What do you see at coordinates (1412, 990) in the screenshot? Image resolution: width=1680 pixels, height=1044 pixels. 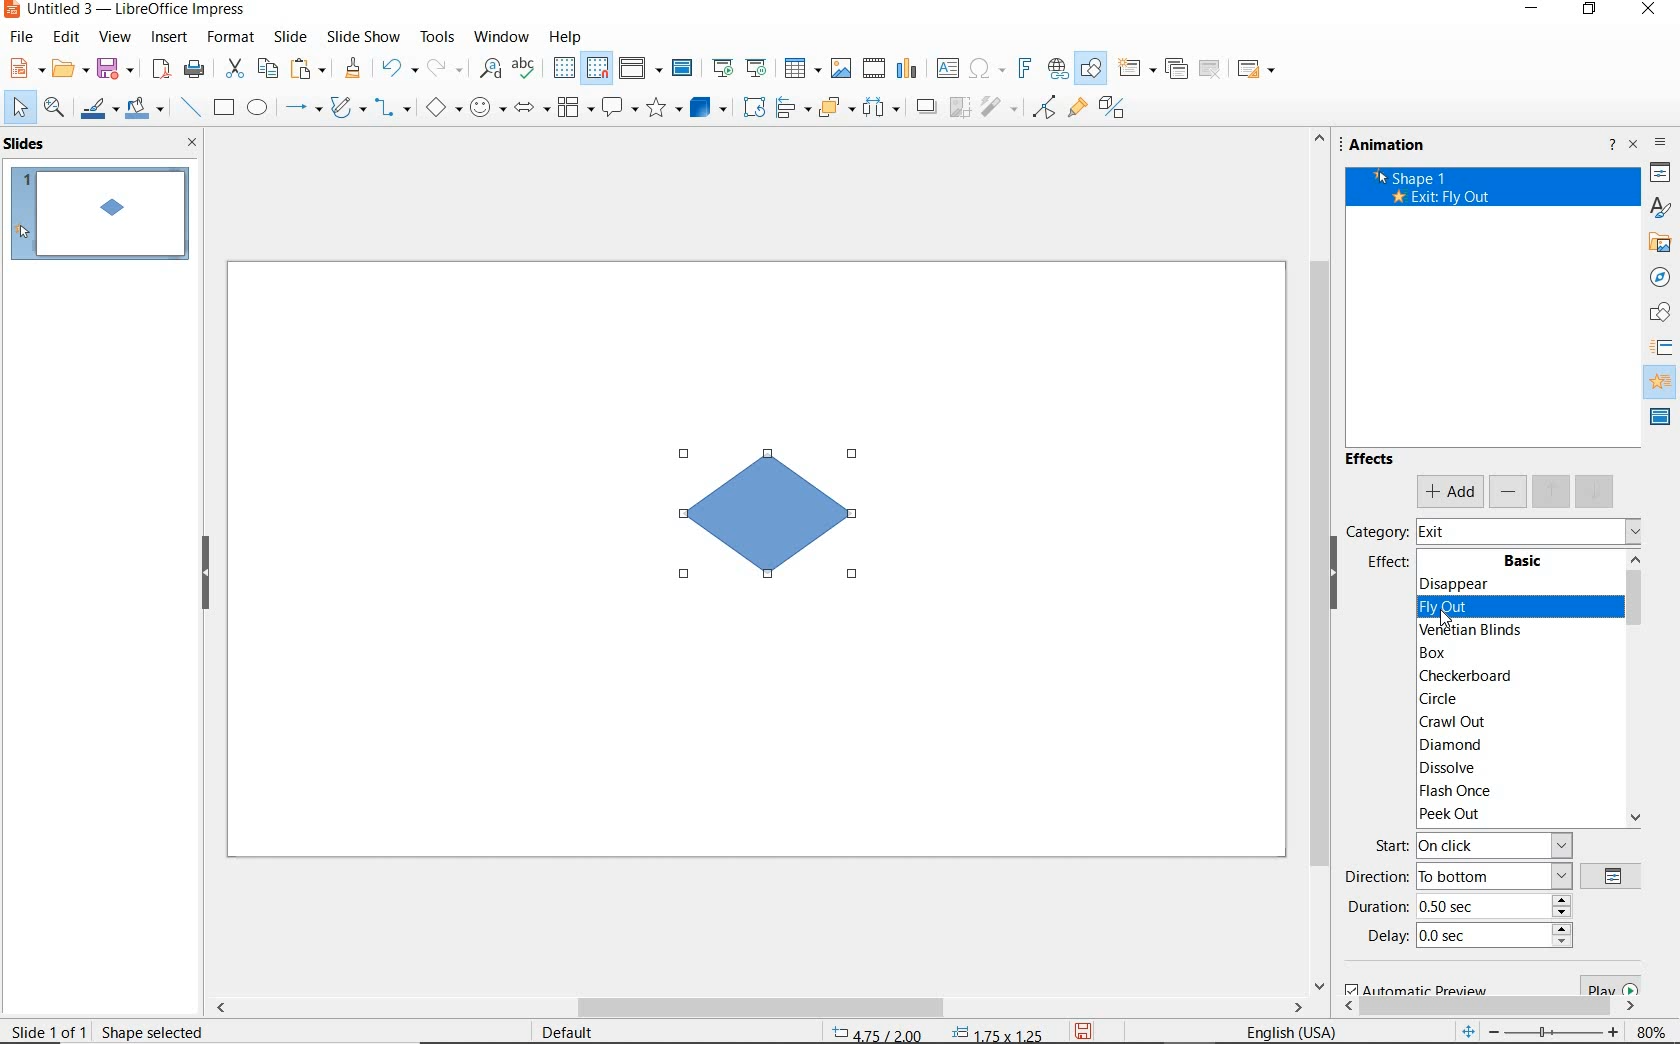 I see `automatic preview` at bounding box center [1412, 990].